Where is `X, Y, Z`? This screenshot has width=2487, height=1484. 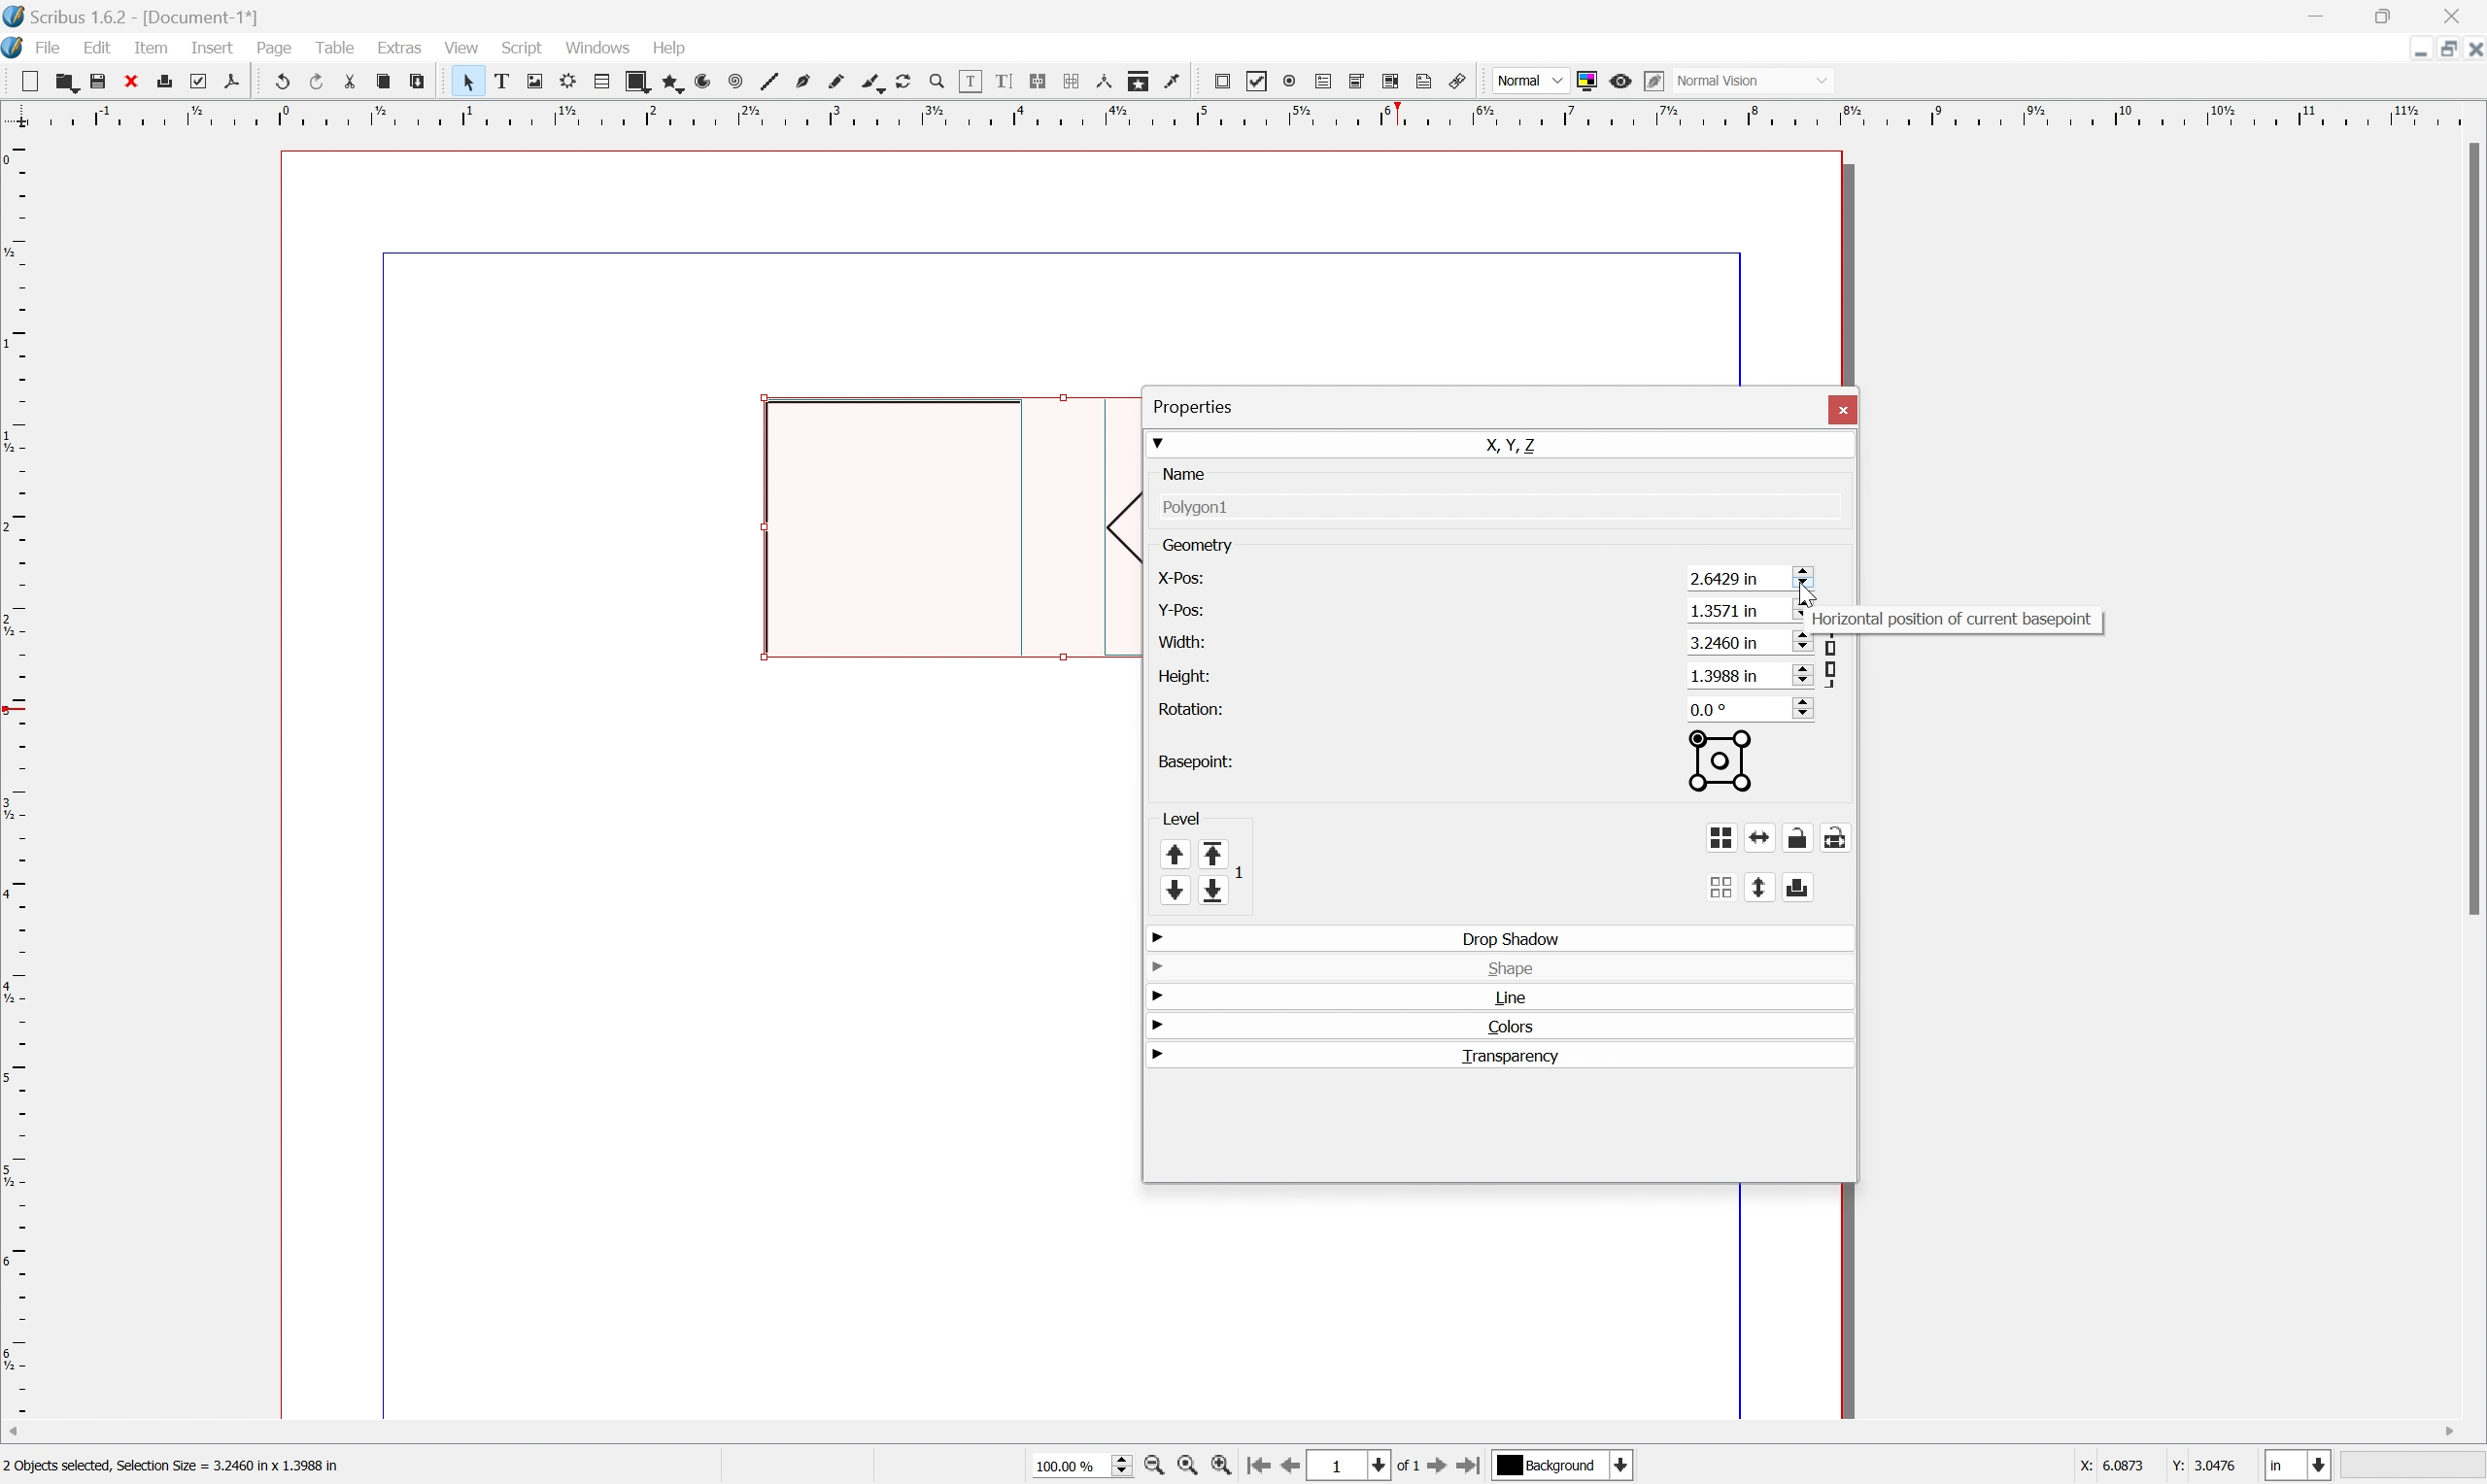
X, Y, Z is located at coordinates (1516, 445).